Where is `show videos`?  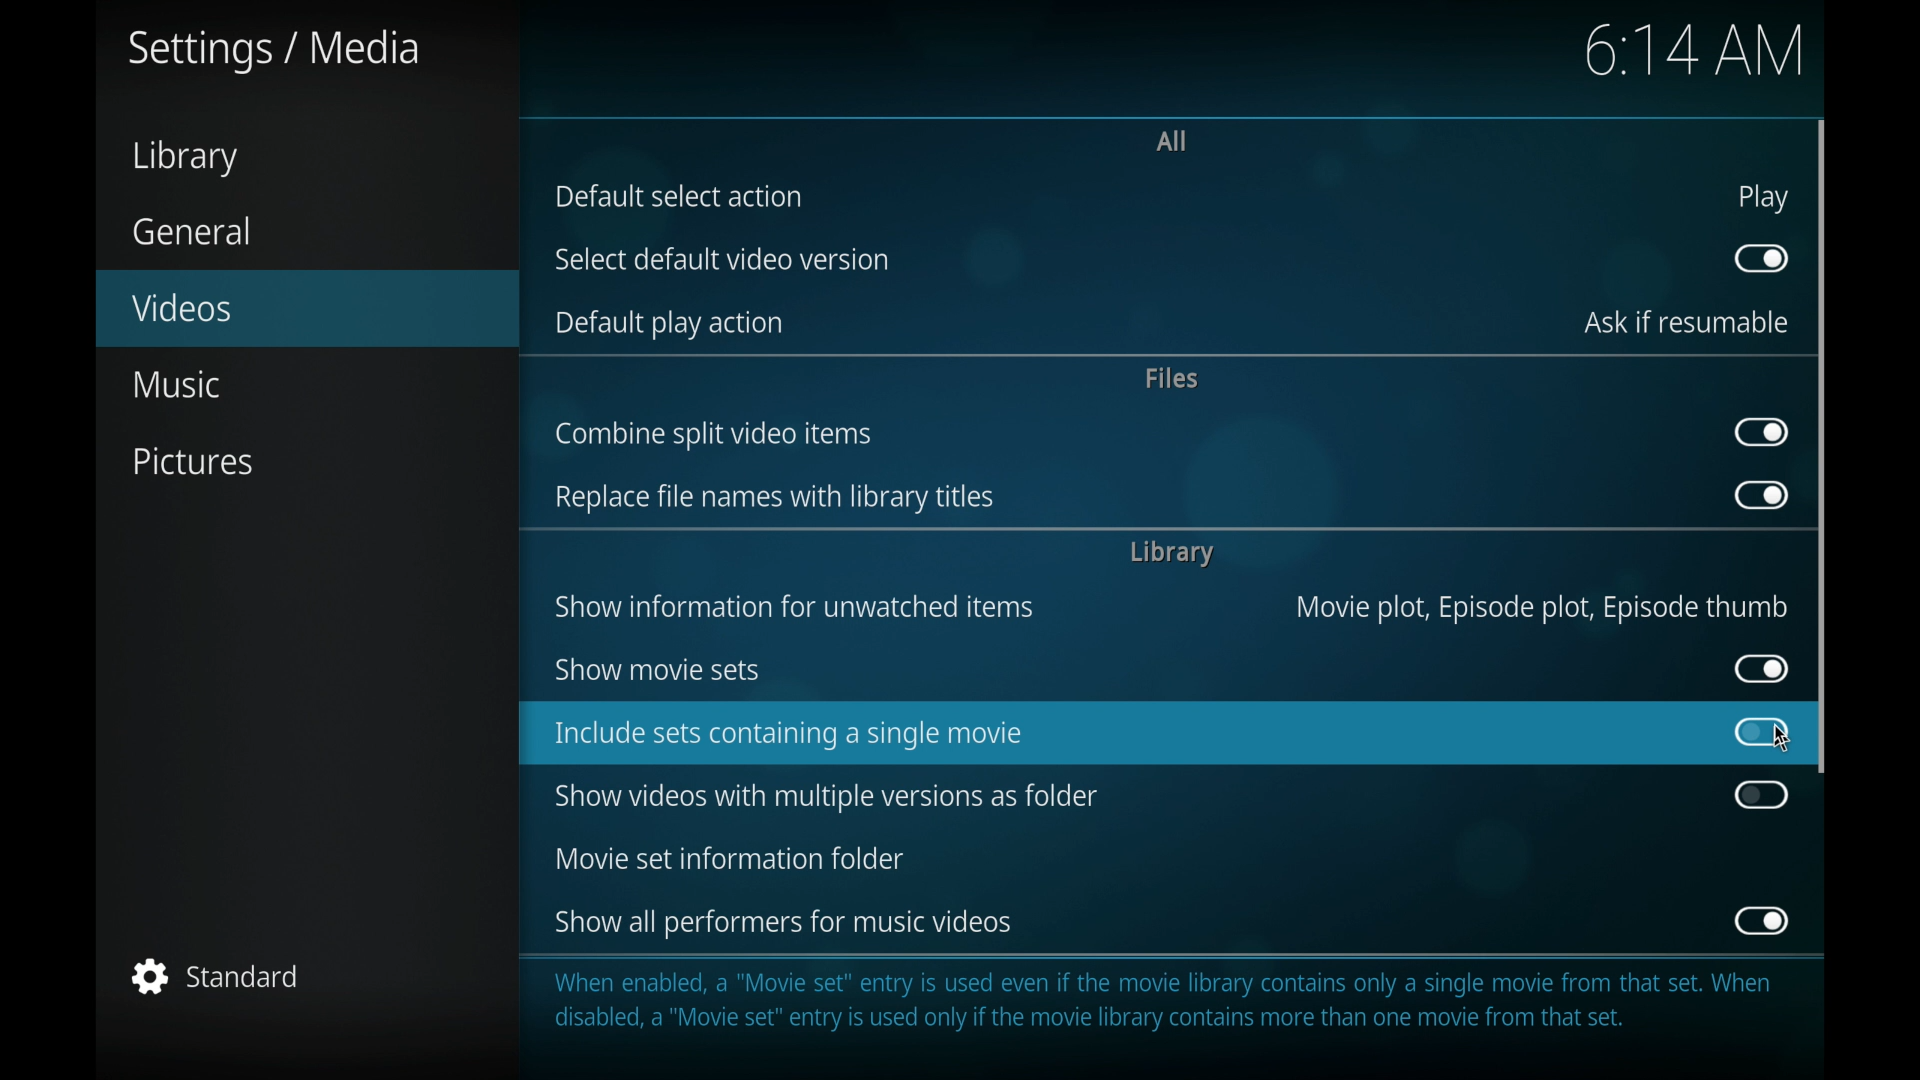 show videos is located at coordinates (826, 796).